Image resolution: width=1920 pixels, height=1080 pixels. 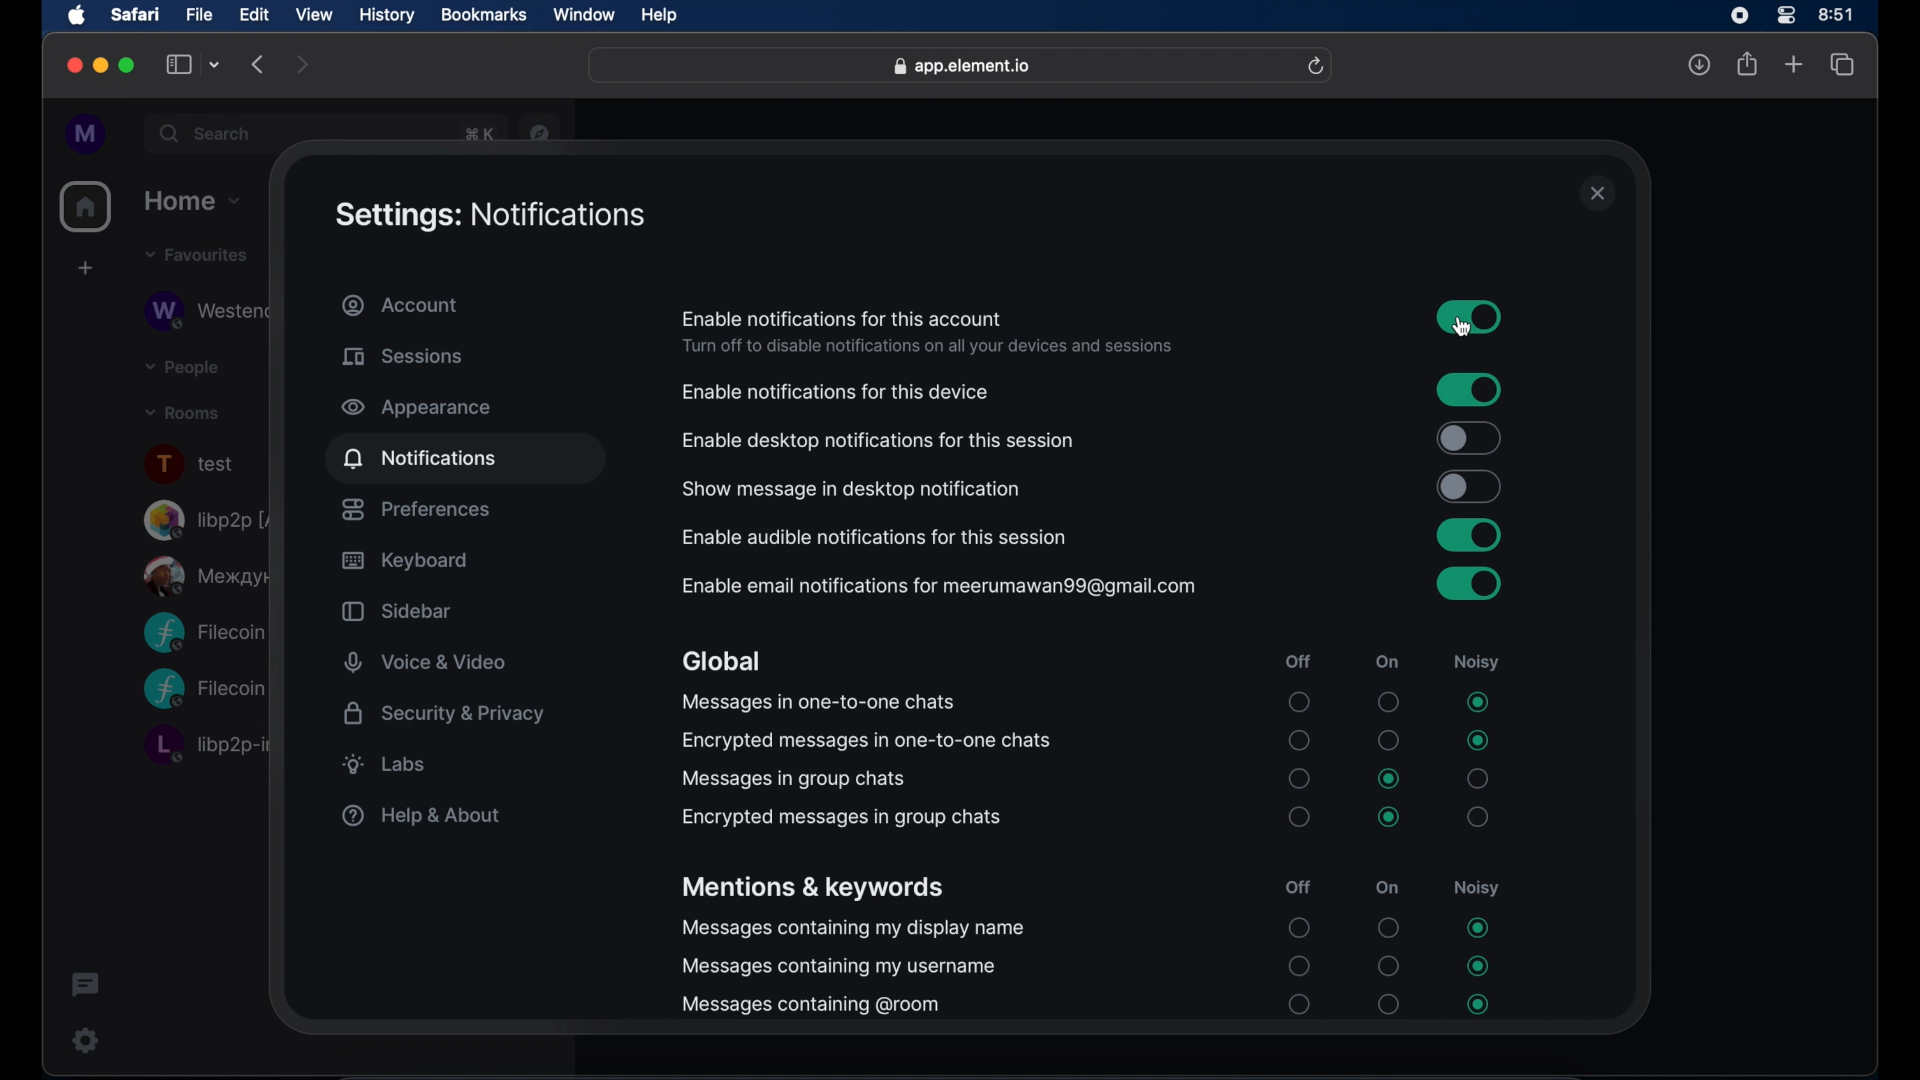 I want to click on apple icon, so click(x=77, y=16).